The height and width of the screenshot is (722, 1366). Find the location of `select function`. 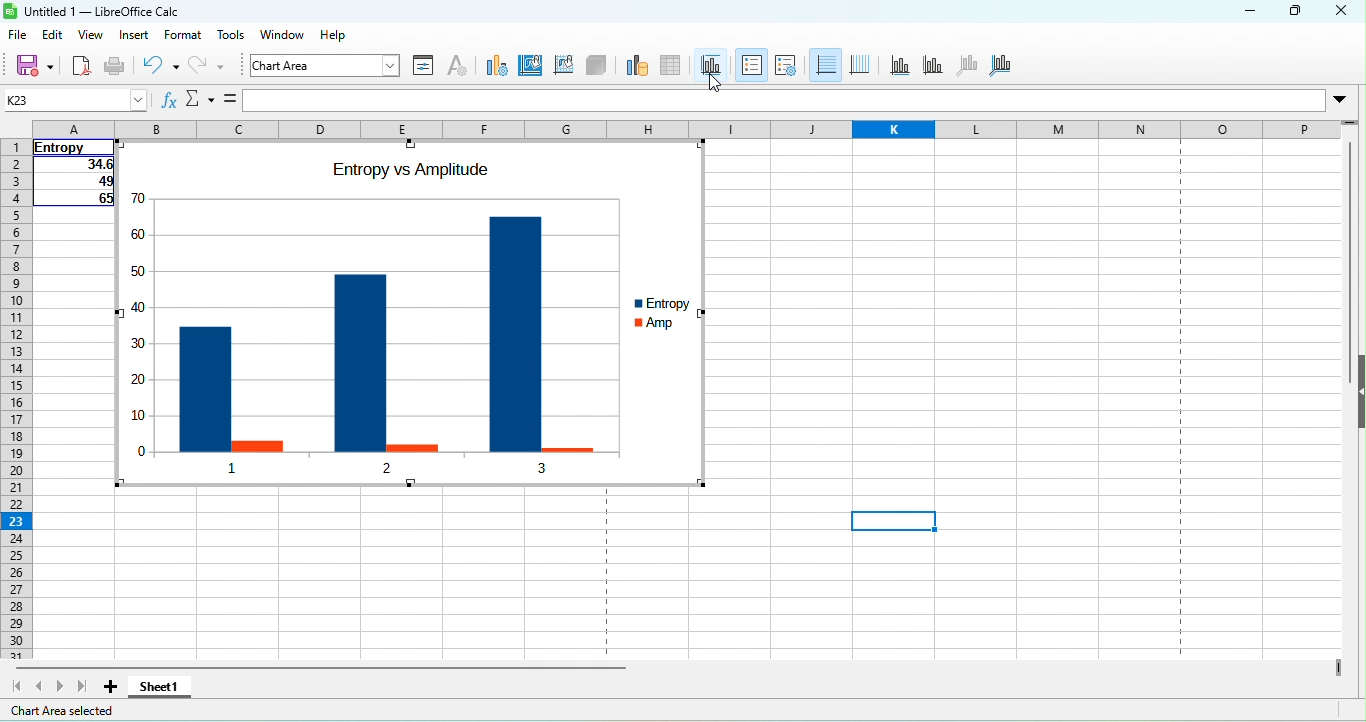

select function is located at coordinates (197, 101).